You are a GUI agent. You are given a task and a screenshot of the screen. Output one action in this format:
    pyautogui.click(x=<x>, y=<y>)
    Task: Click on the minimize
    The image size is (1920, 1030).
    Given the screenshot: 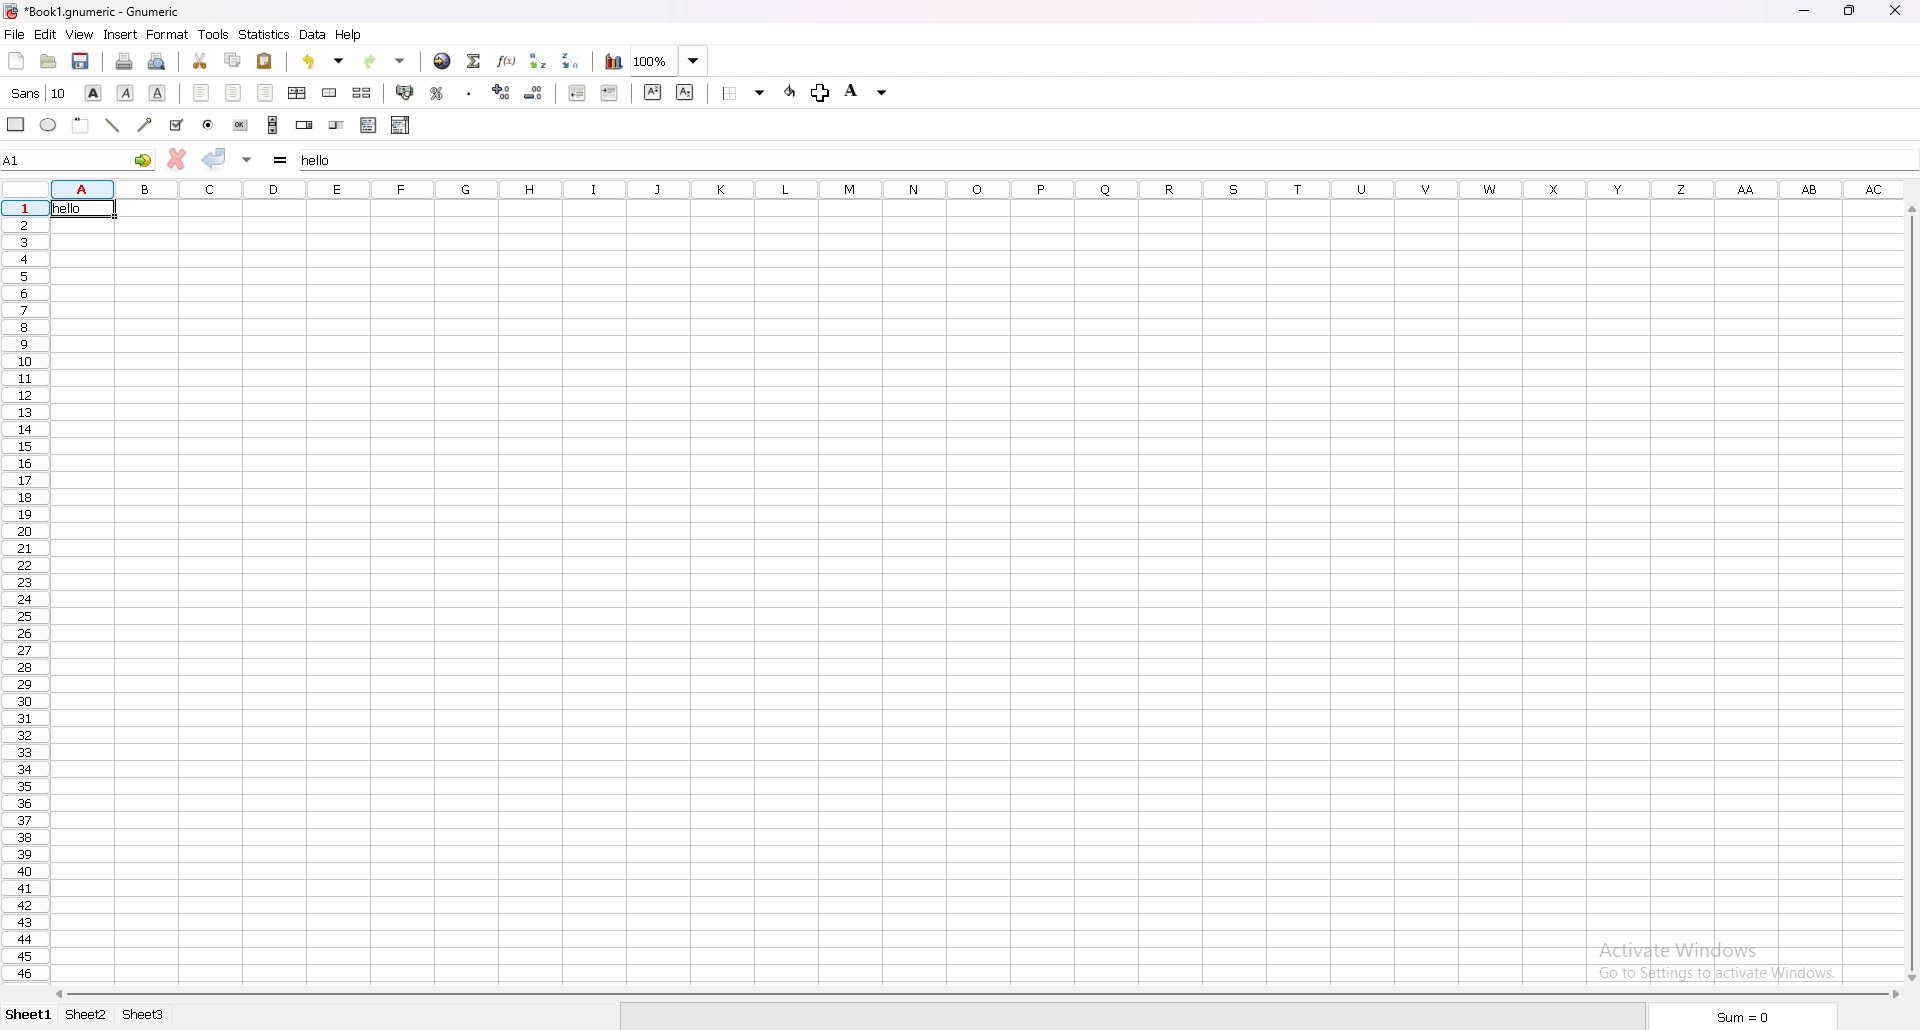 What is the action you would take?
    pyautogui.click(x=1803, y=10)
    